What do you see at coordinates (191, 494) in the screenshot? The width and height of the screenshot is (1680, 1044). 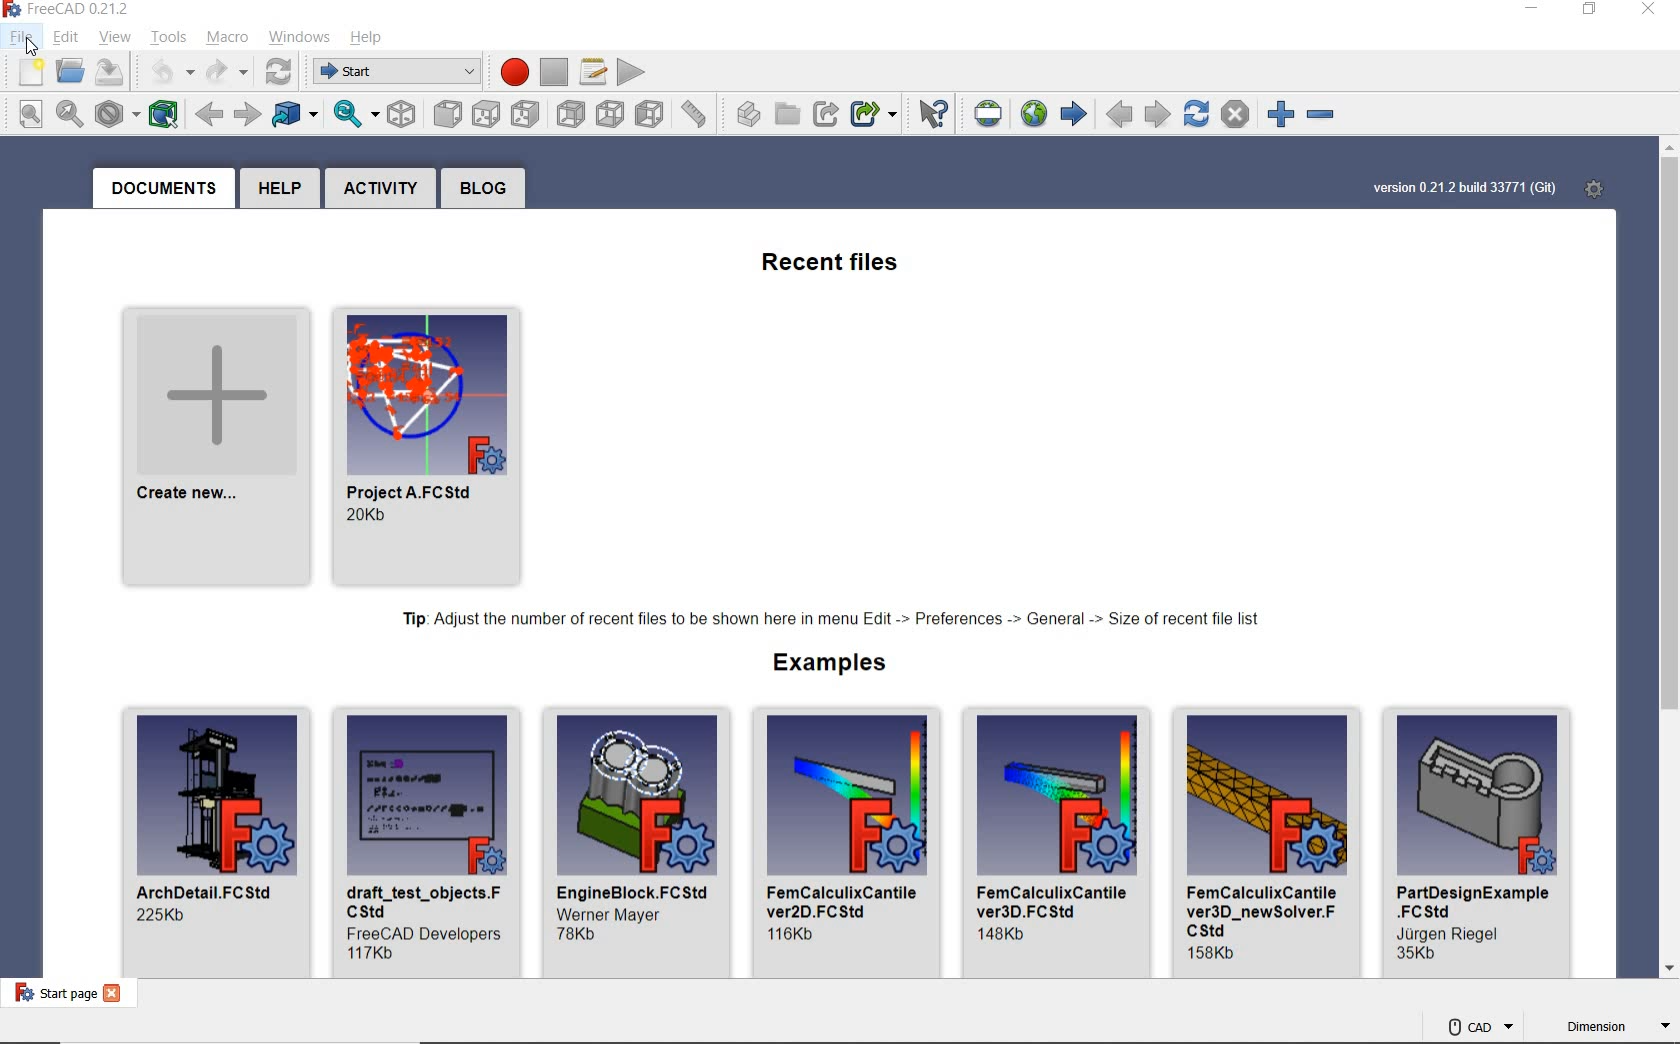 I see `name` at bounding box center [191, 494].